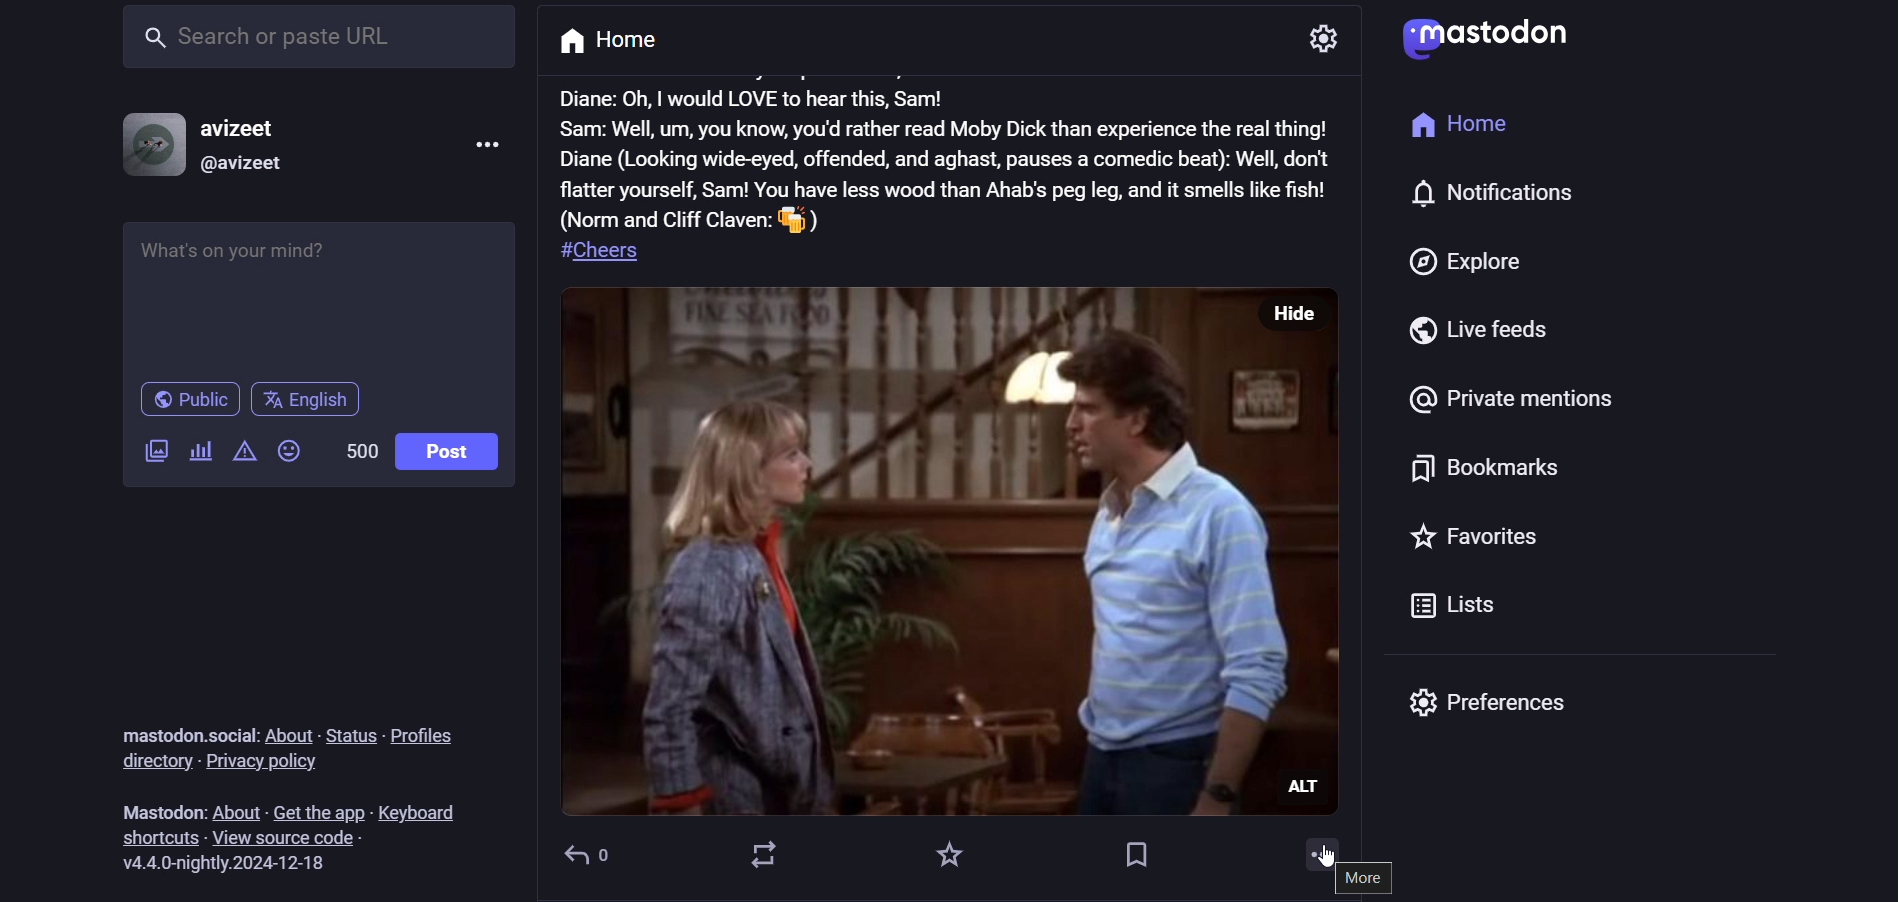 Image resolution: width=1898 pixels, height=902 pixels. What do you see at coordinates (1331, 36) in the screenshot?
I see `setting` at bounding box center [1331, 36].